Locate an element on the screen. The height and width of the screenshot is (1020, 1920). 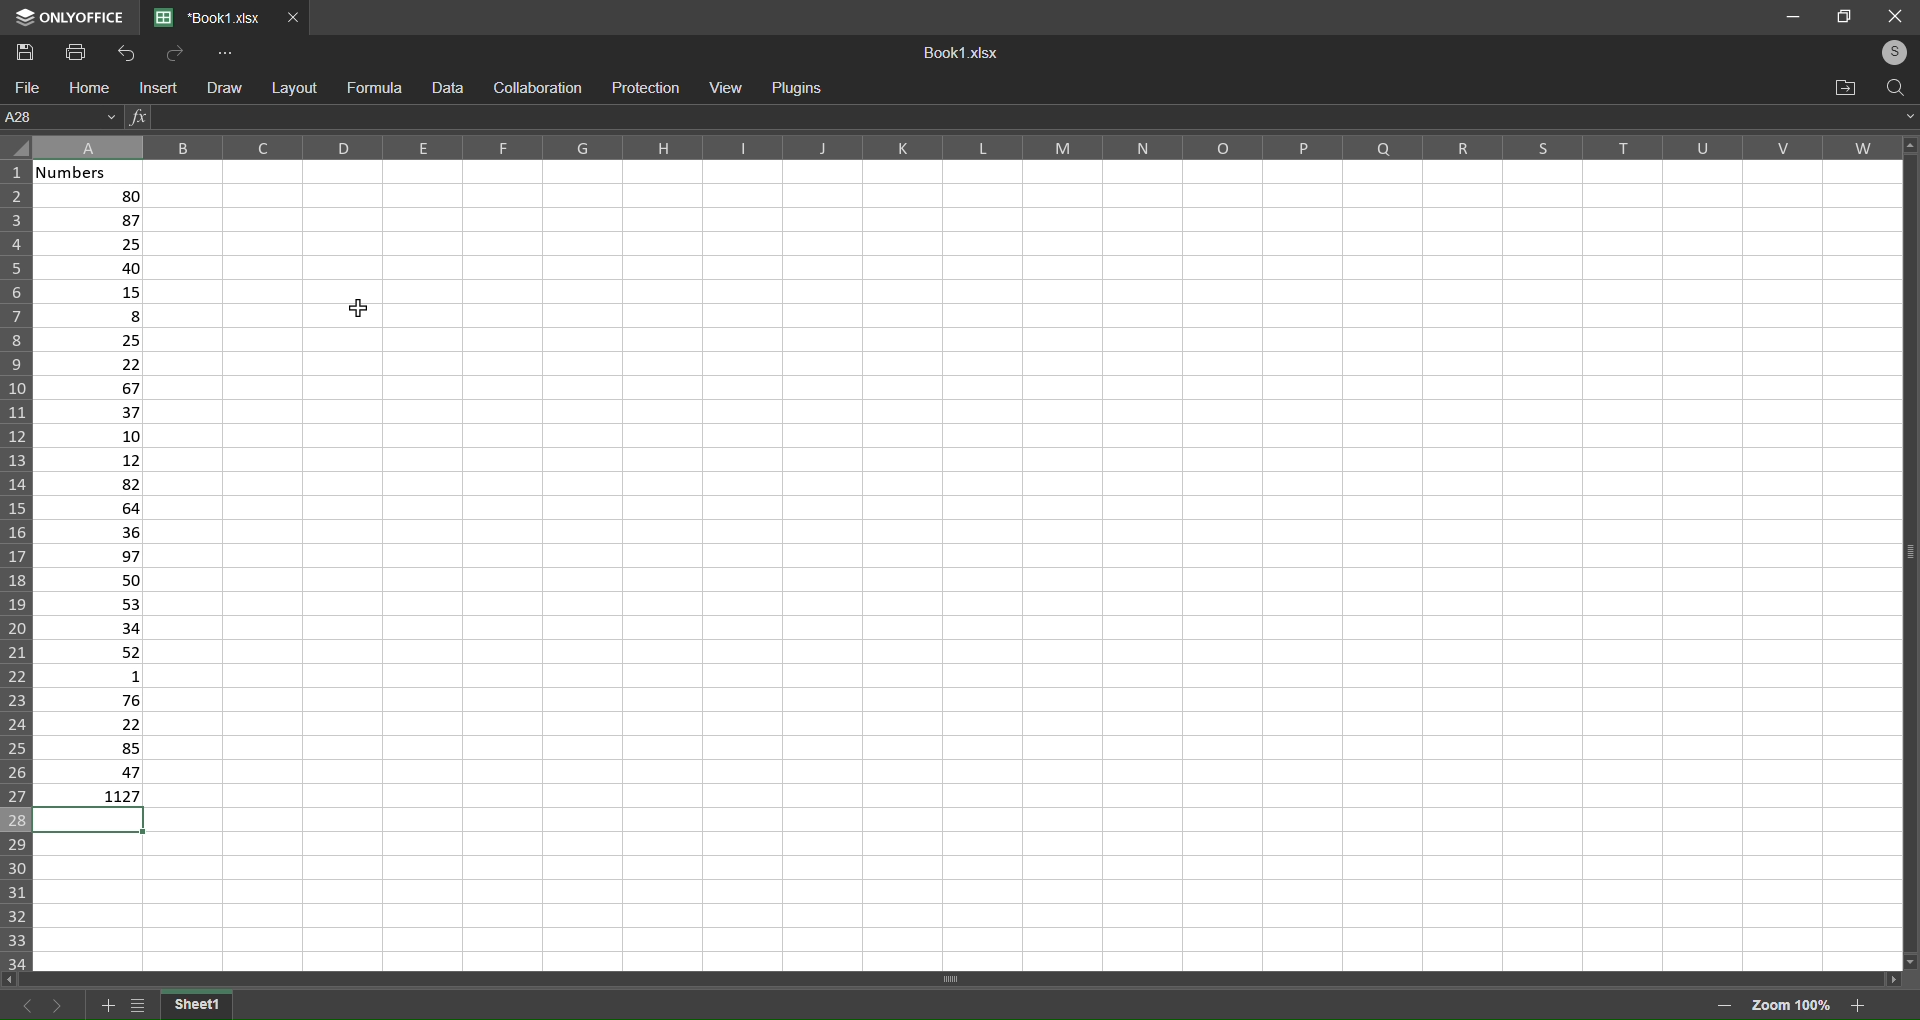
Numbers is located at coordinates (93, 171).